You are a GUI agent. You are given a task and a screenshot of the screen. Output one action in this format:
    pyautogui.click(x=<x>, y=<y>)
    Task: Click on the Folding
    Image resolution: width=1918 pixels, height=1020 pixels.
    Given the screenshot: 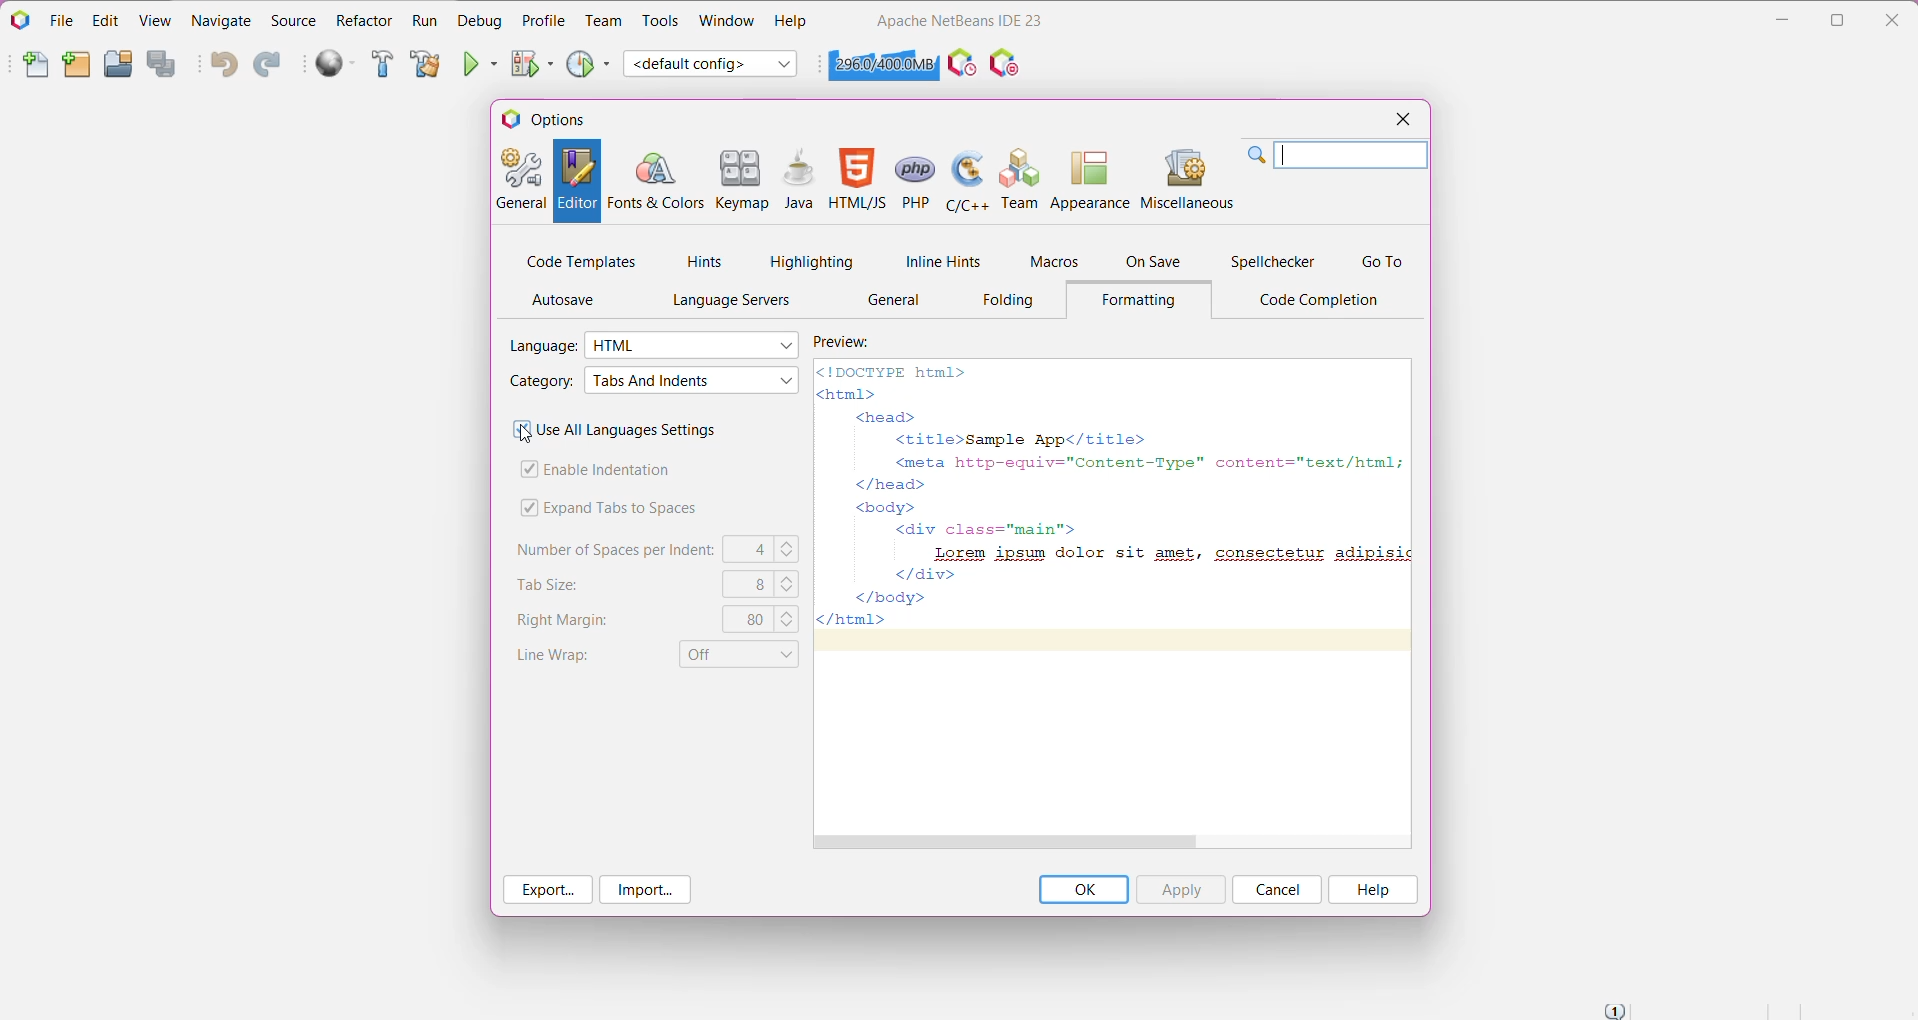 What is the action you would take?
    pyautogui.click(x=1010, y=300)
    